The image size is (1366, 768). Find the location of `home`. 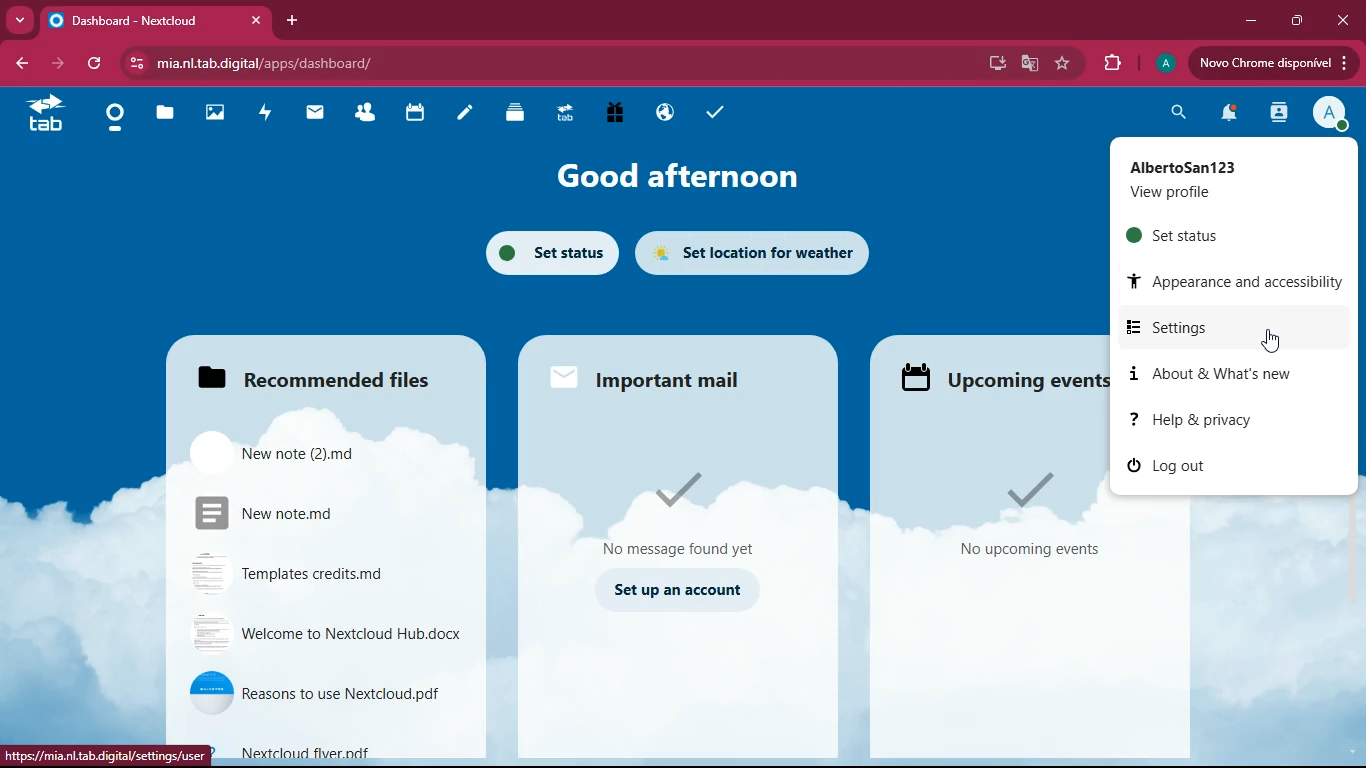

home is located at coordinates (114, 118).